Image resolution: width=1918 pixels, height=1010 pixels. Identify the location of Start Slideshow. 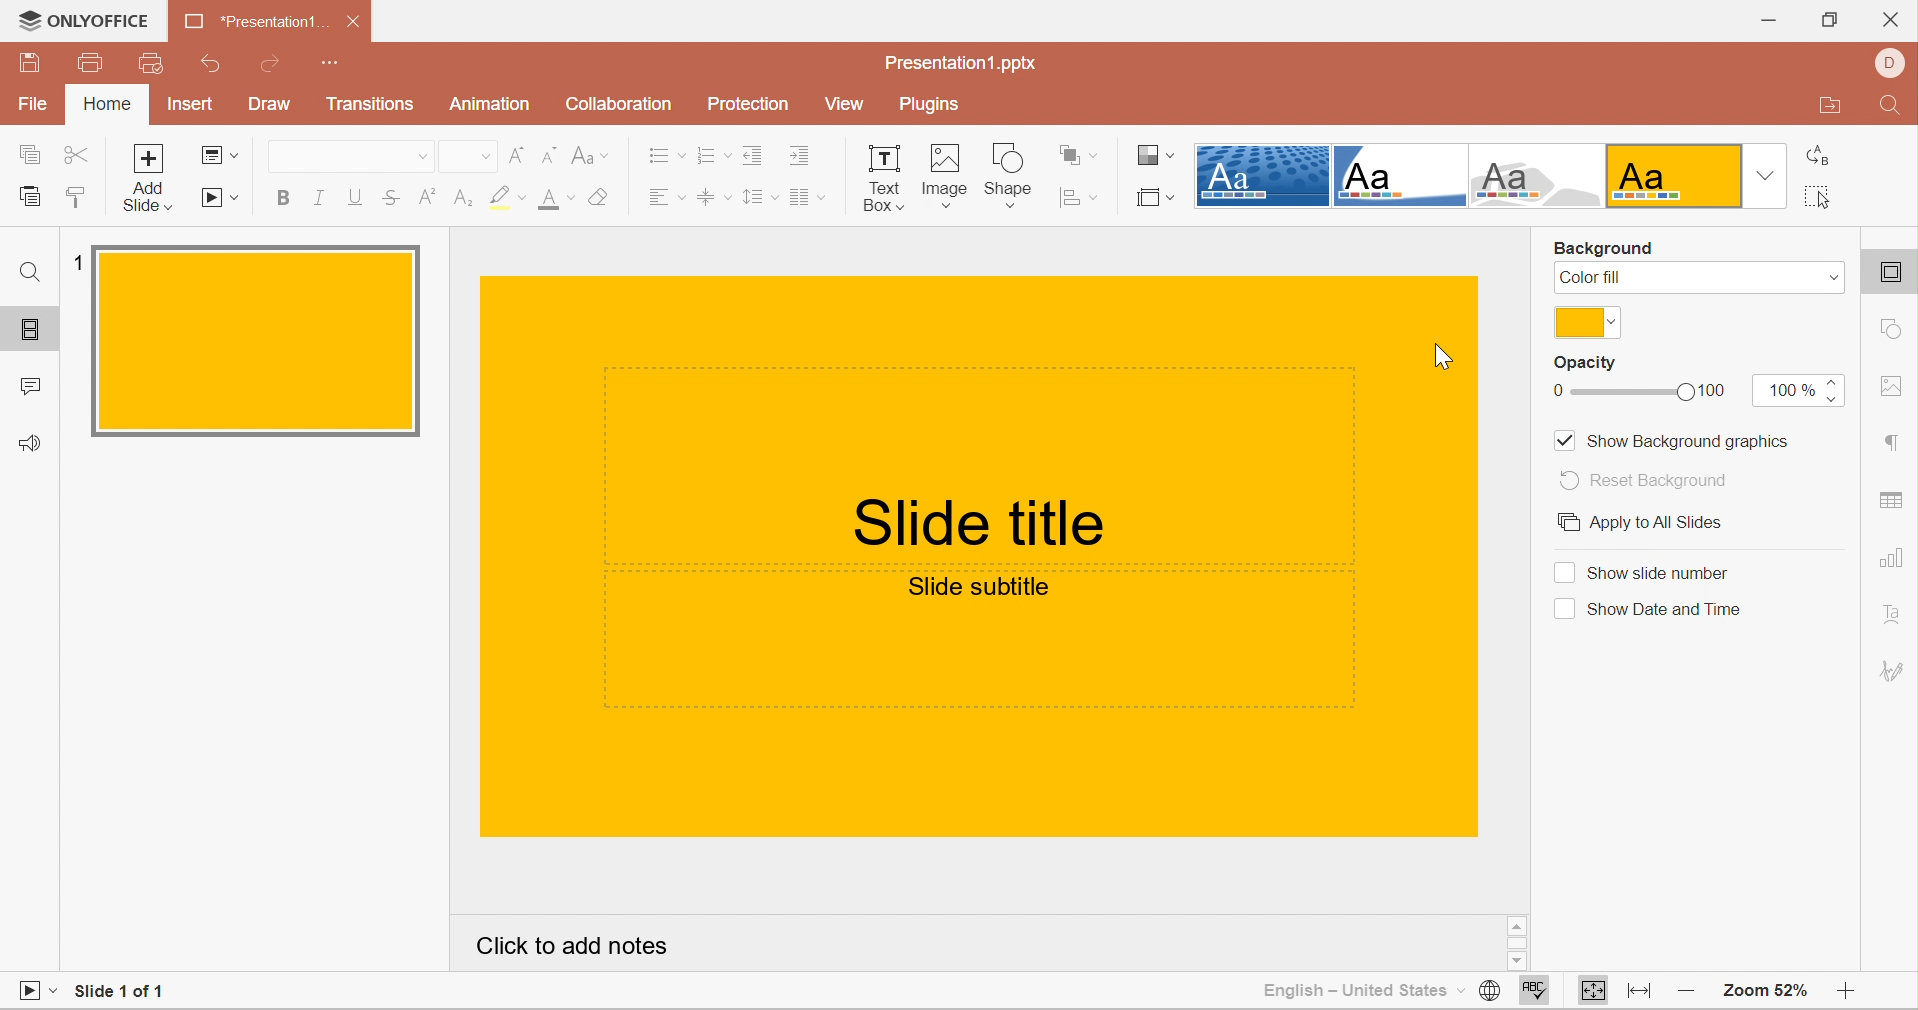
(221, 198).